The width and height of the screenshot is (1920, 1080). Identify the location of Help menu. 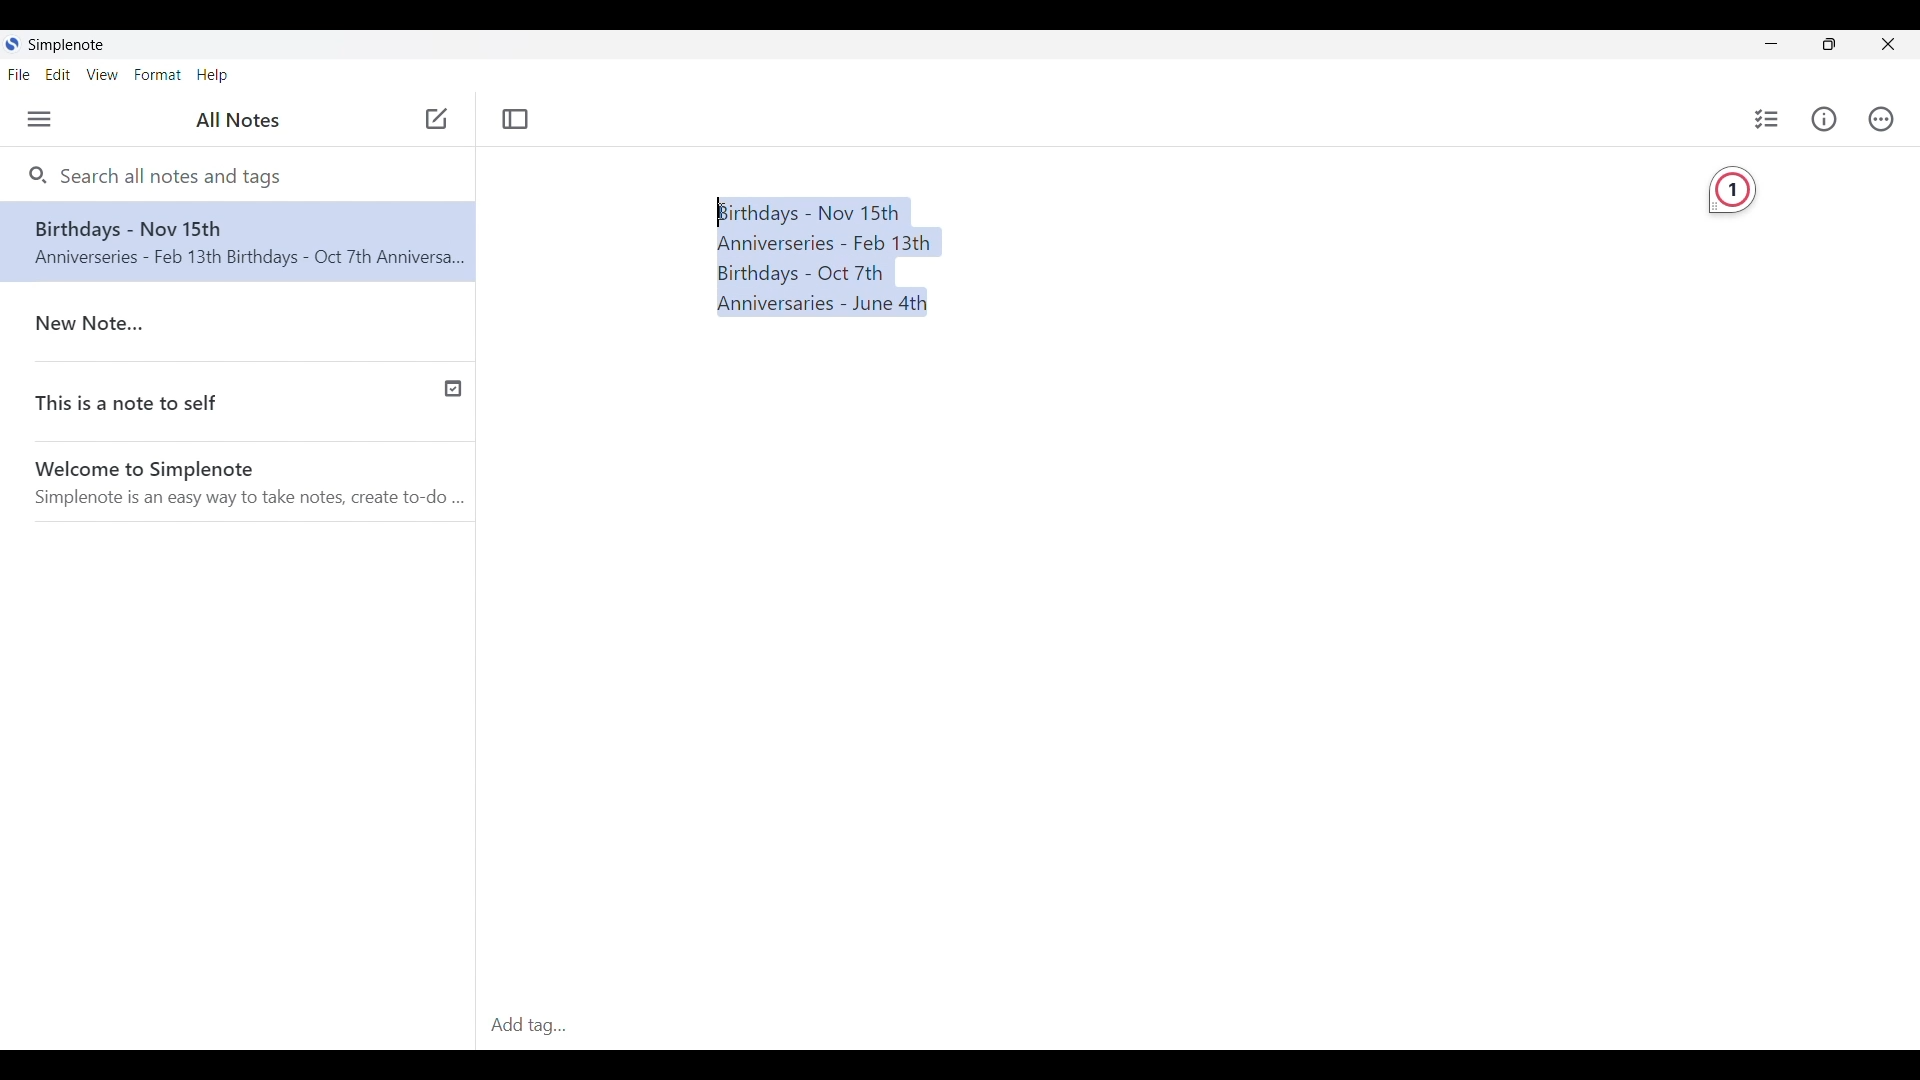
(212, 76).